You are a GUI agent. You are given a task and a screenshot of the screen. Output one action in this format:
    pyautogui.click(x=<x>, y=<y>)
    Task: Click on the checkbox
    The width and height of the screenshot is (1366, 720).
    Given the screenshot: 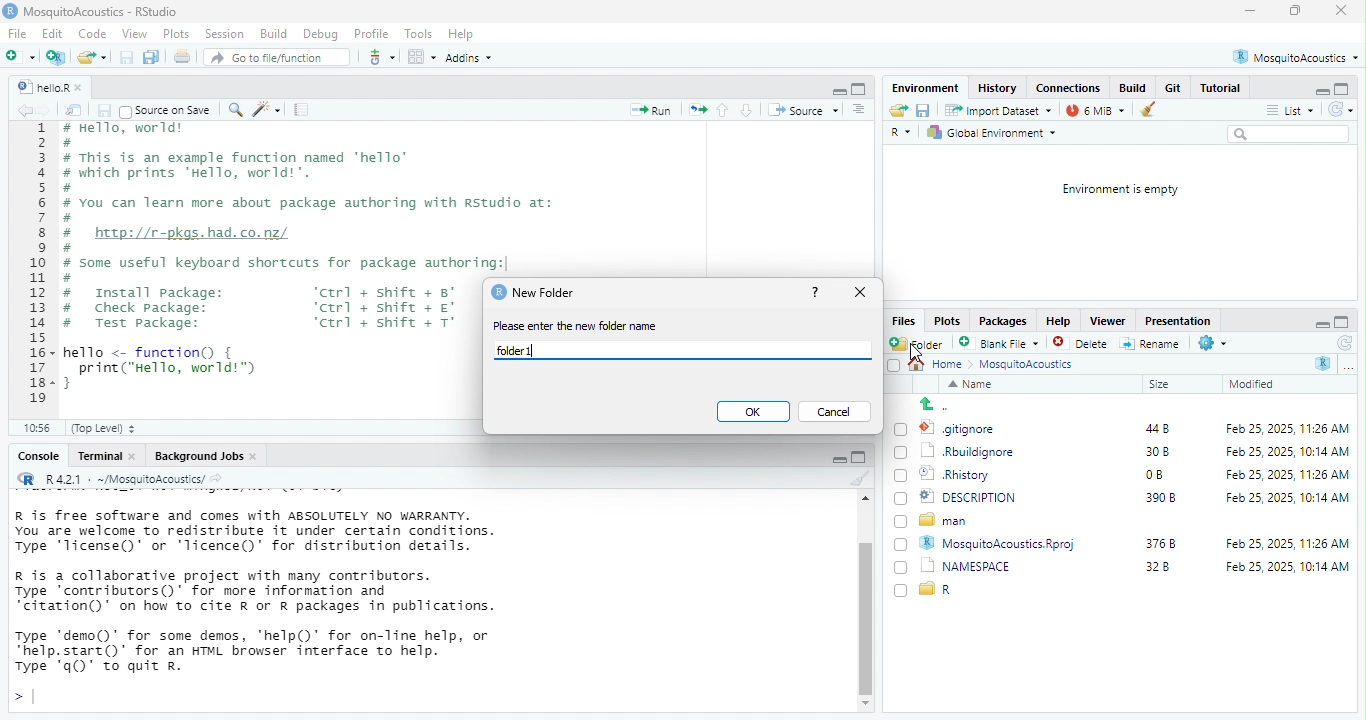 What is the action you would take?
    pyautogui.click(x=900, y=523)
    